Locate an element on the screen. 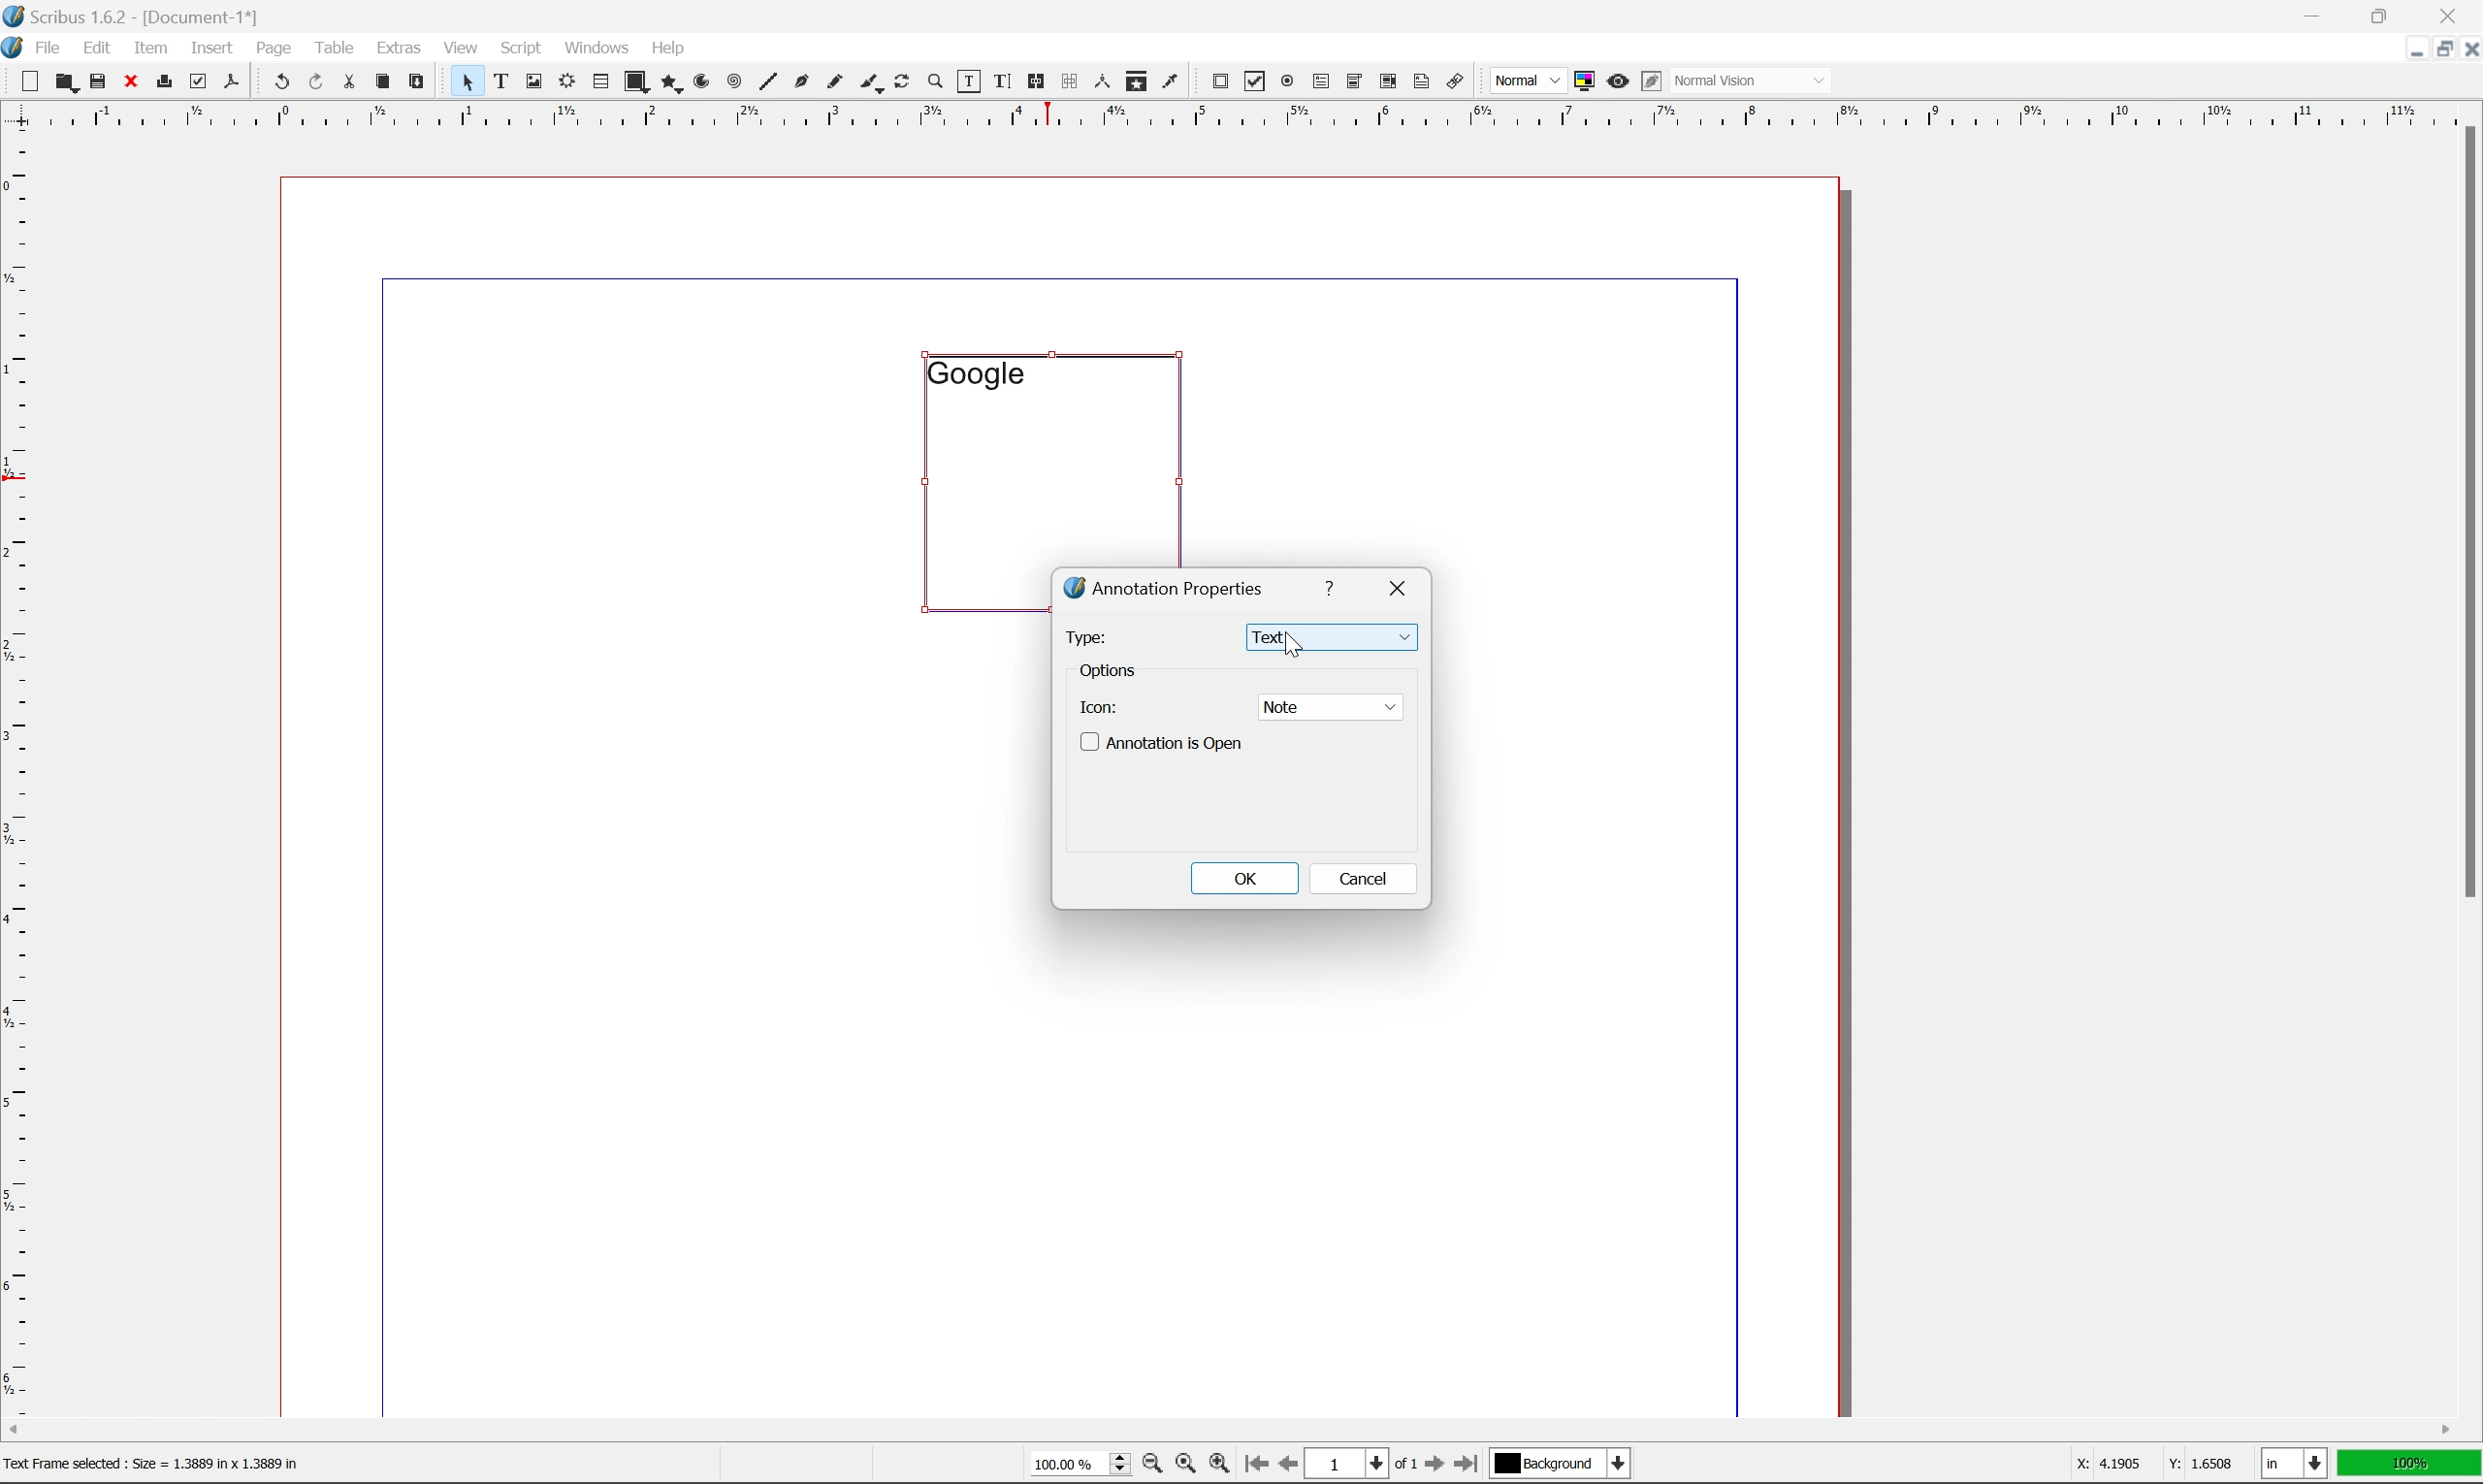  go to next page is located at coordinates (1429, 1466).